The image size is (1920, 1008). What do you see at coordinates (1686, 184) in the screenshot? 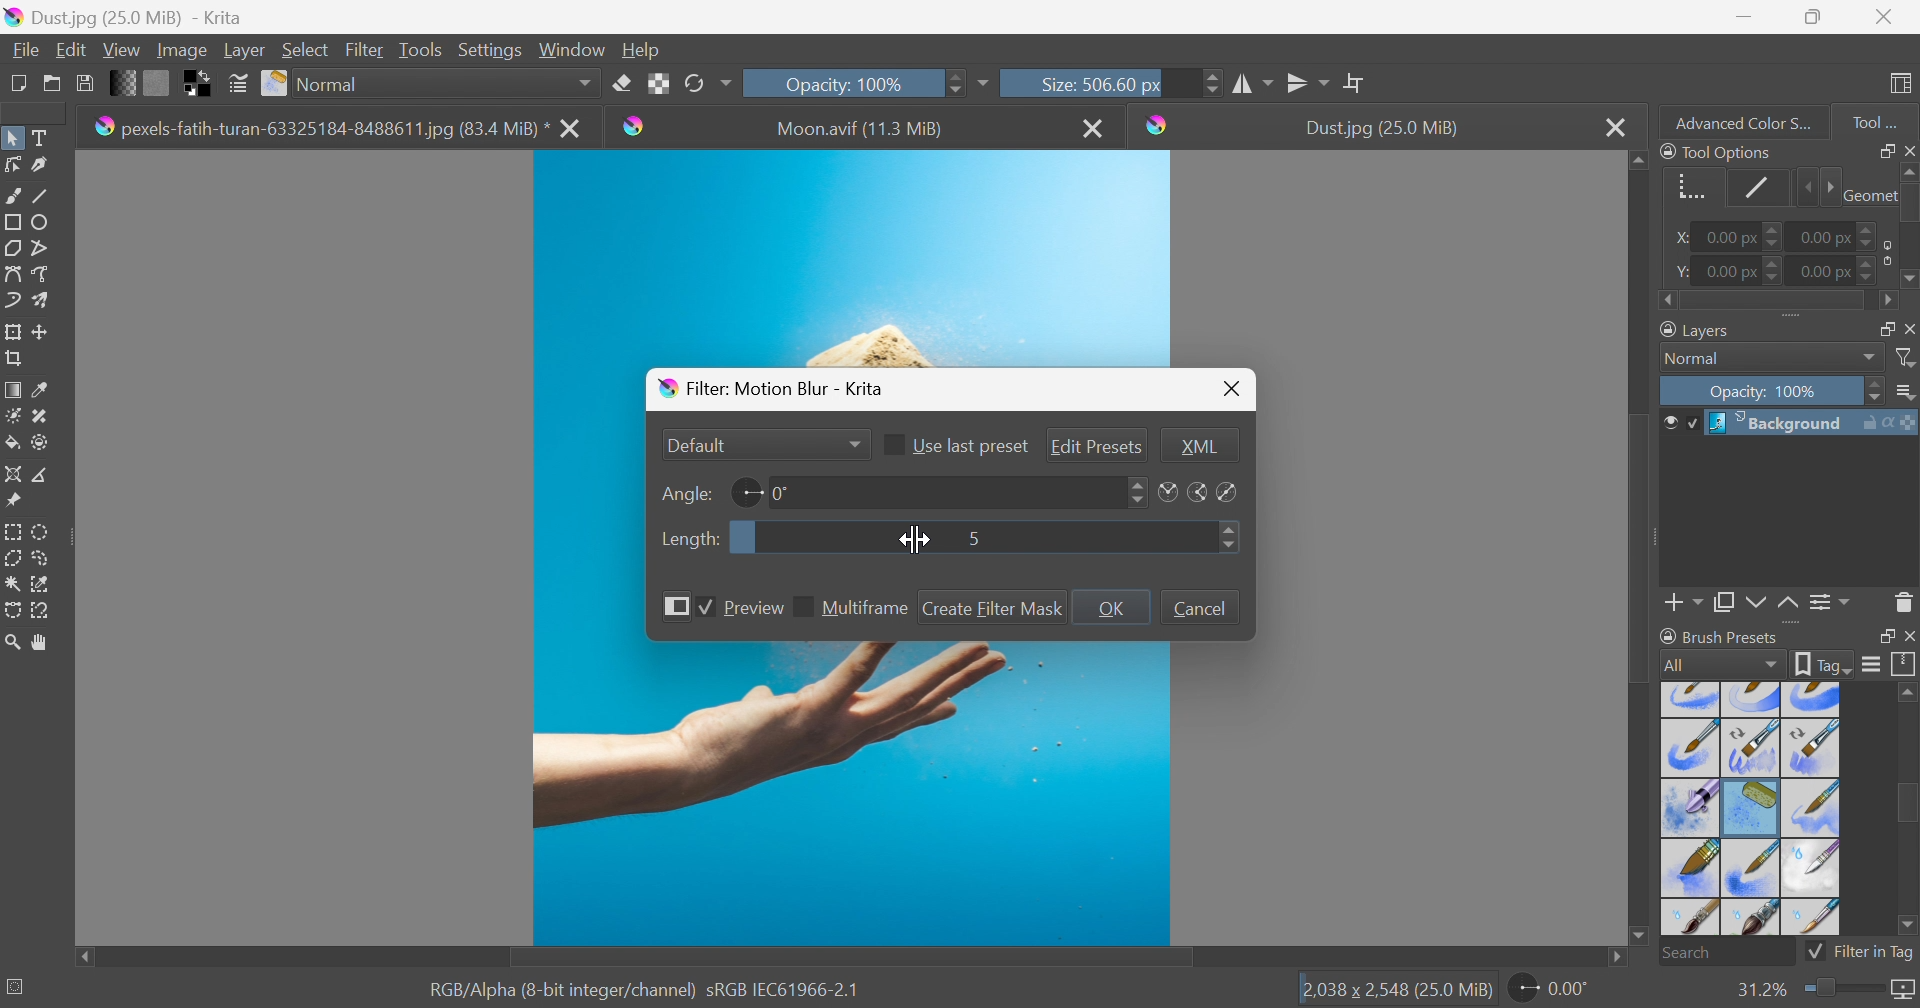
I see `Geometry` at bounding box center [1686, 184].